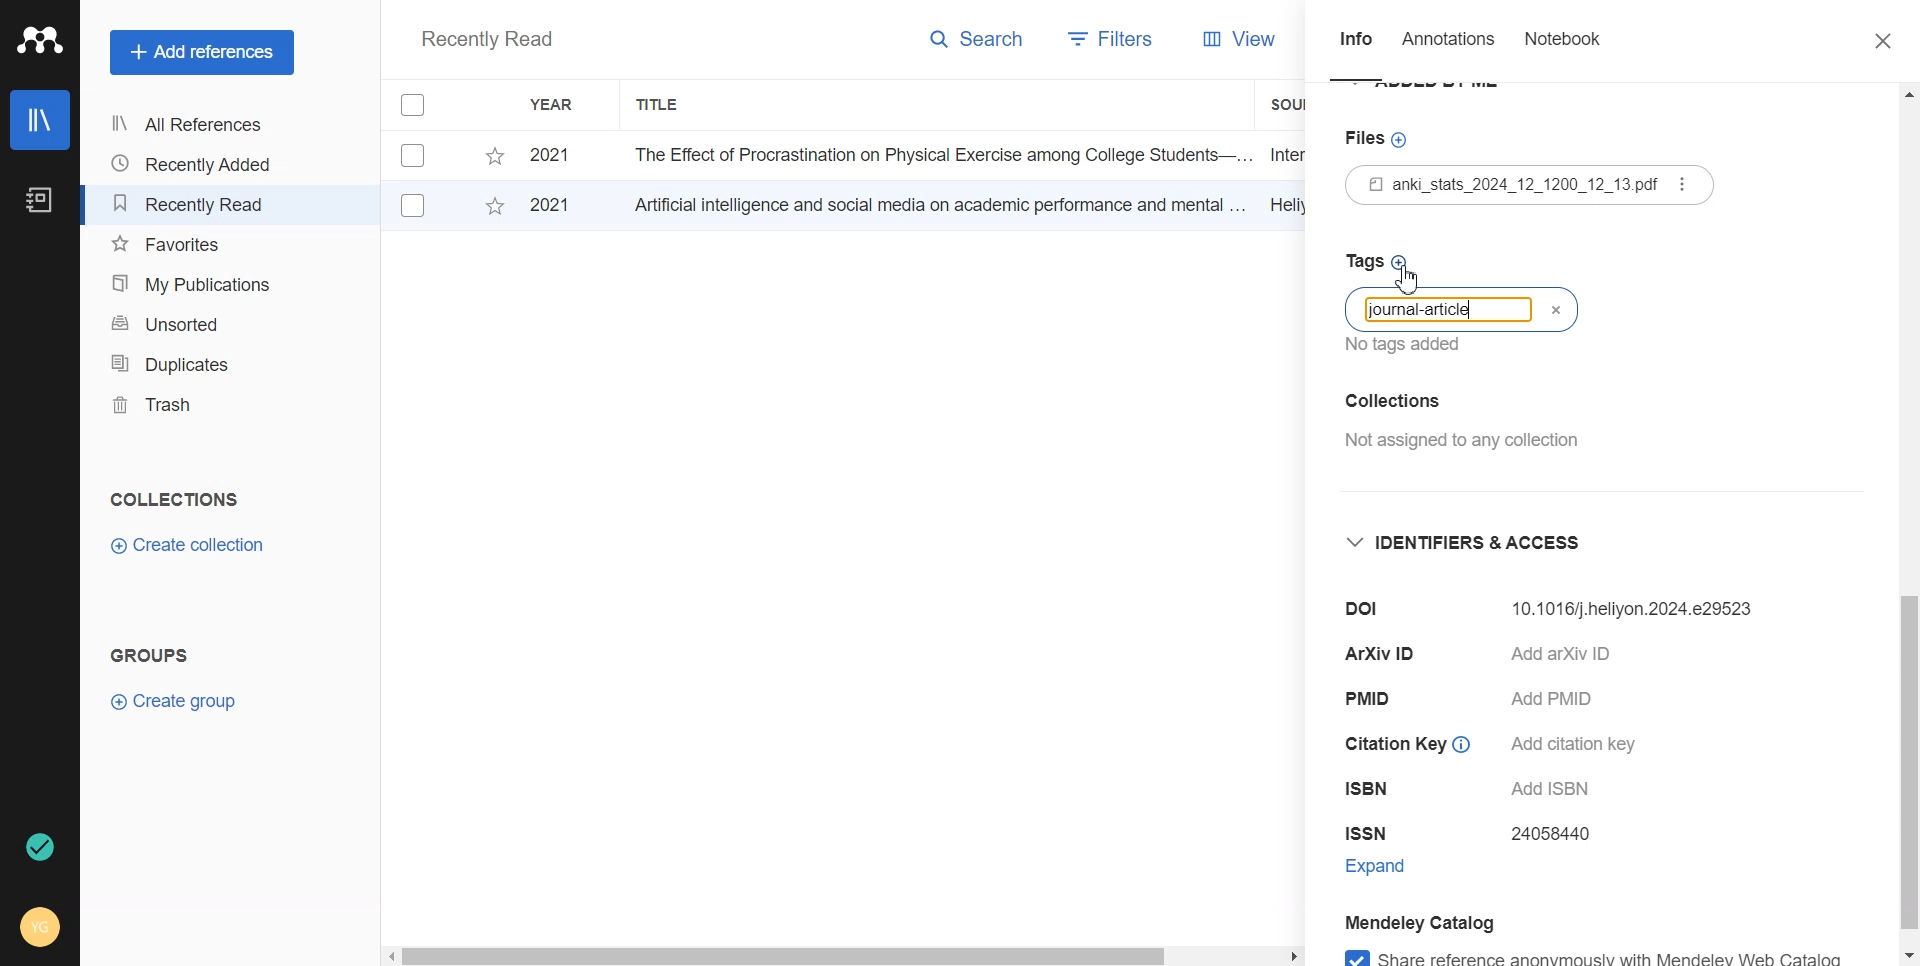  I want to click on ISSN 24058440 , so click(1475, 835).